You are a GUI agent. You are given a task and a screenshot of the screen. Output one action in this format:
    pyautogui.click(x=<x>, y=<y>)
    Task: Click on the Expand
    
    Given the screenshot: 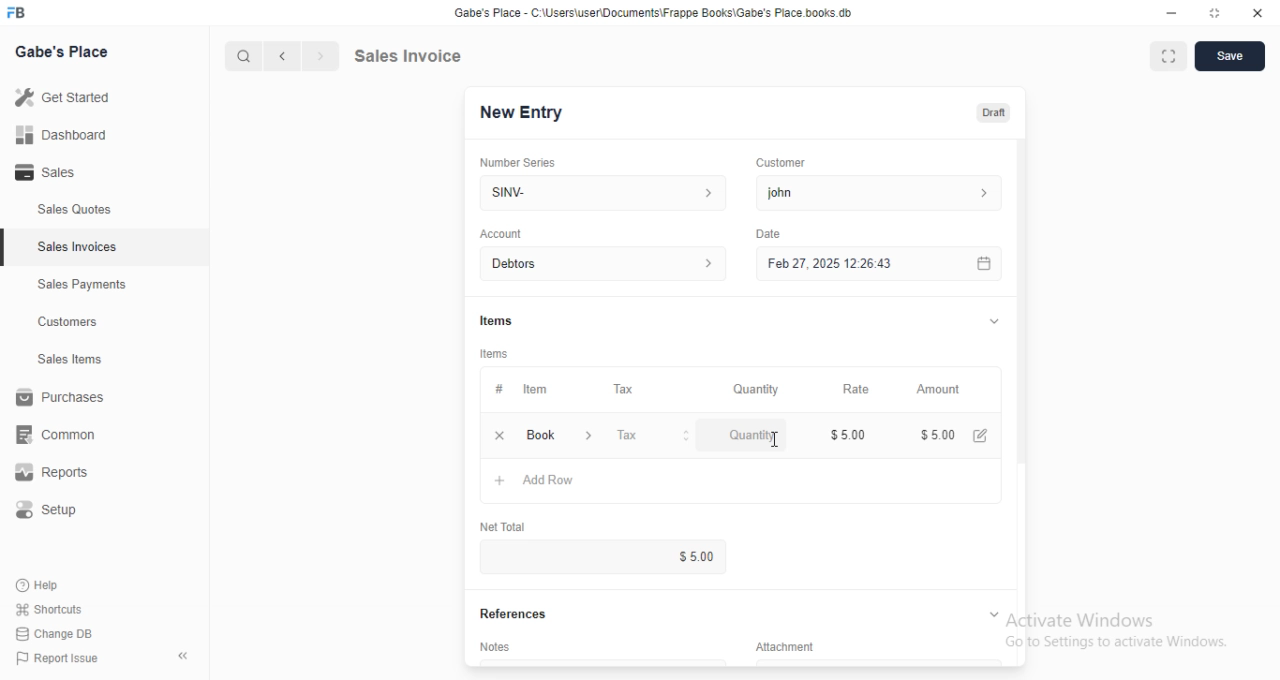 What is the action you would take?
    pyautogui.click(x=993, y=612)
    